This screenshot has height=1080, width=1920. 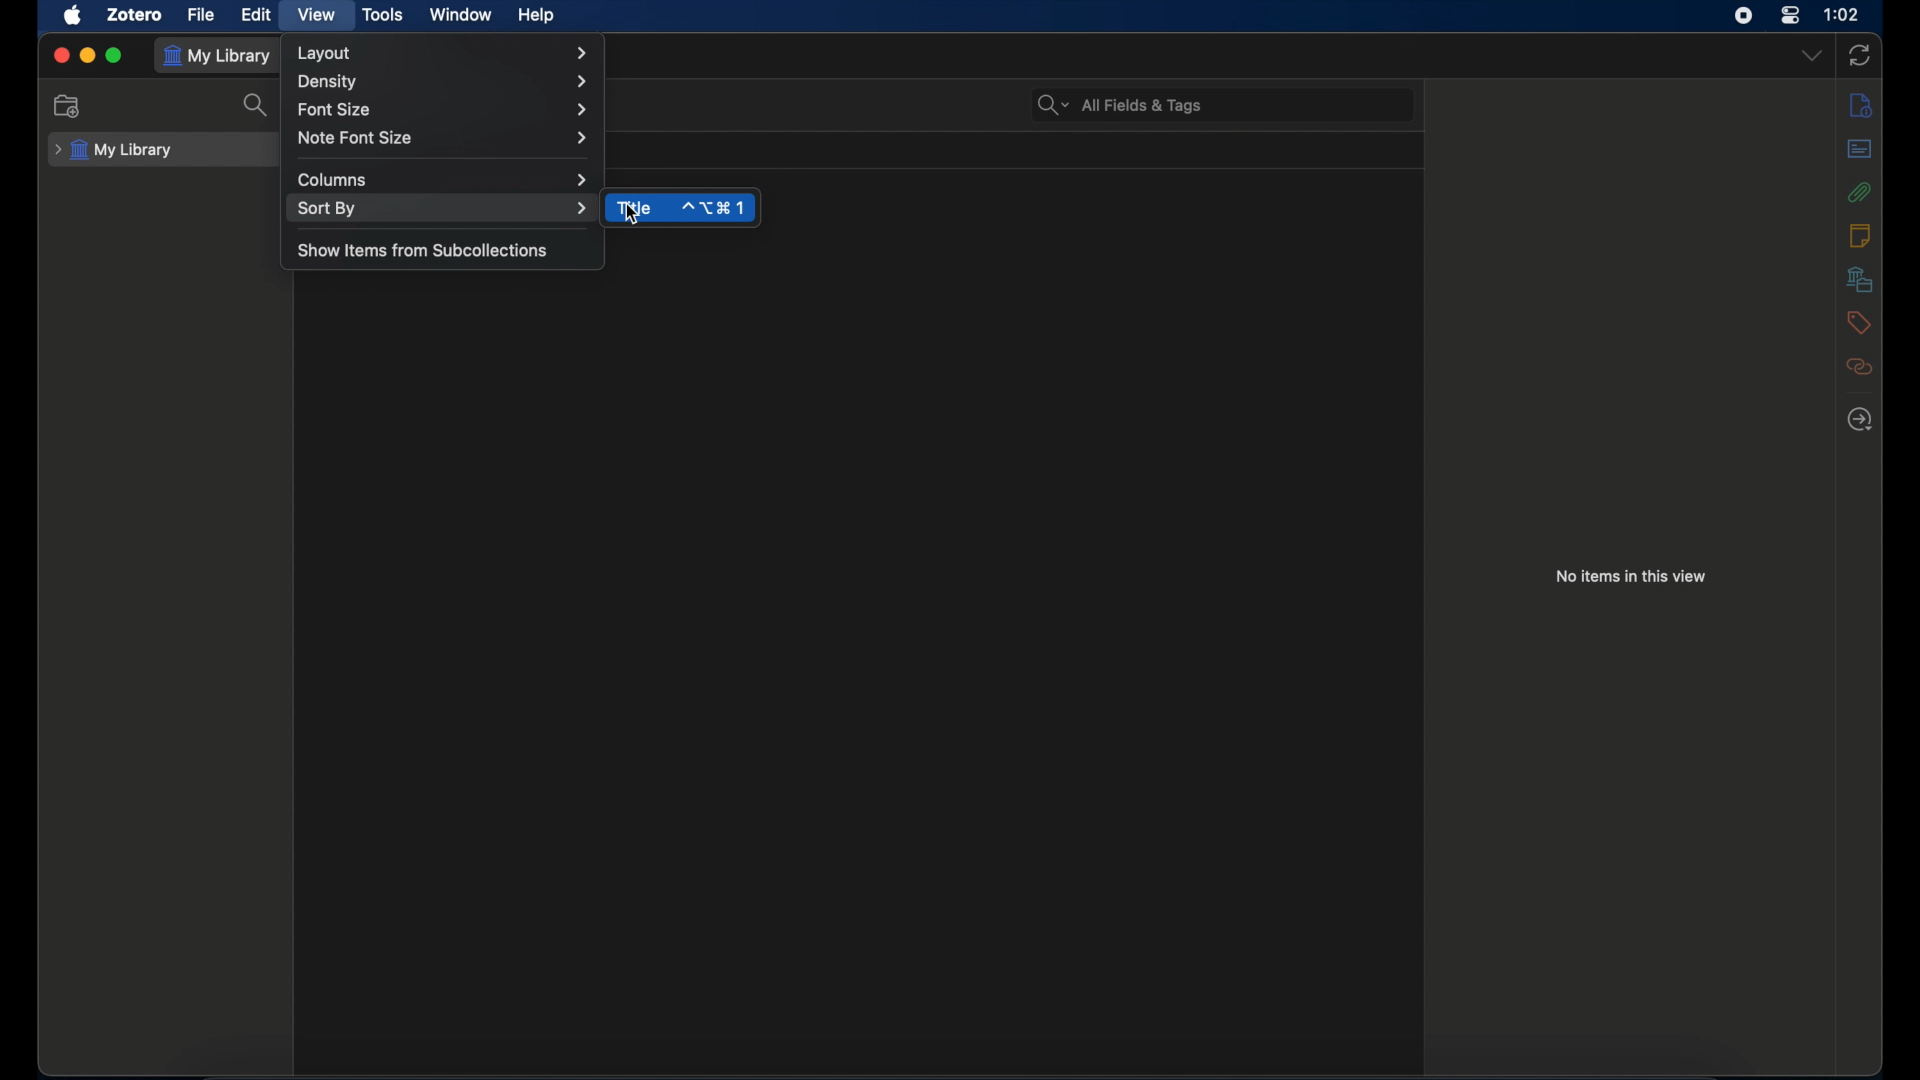 I want to click on window, so click(x=461, y=13).